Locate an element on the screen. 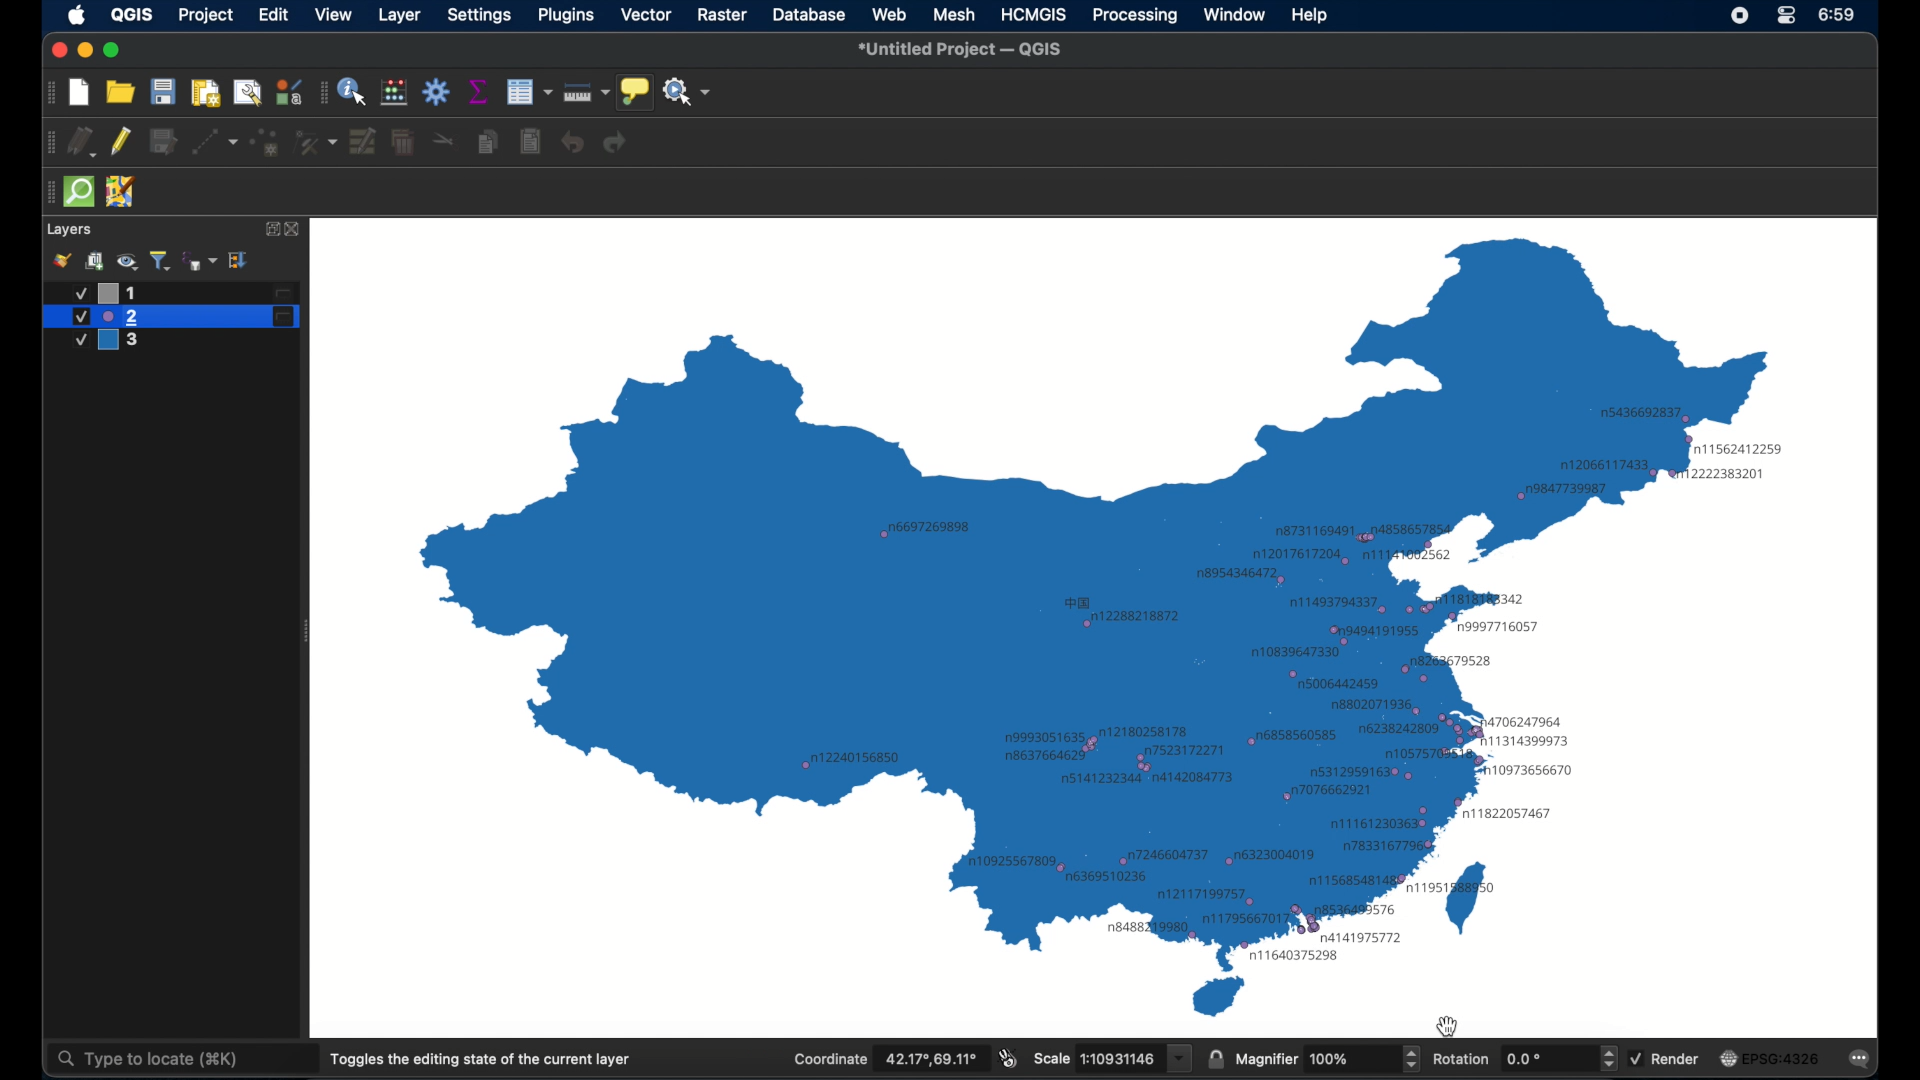  add group is located at coordinates (96, 260).